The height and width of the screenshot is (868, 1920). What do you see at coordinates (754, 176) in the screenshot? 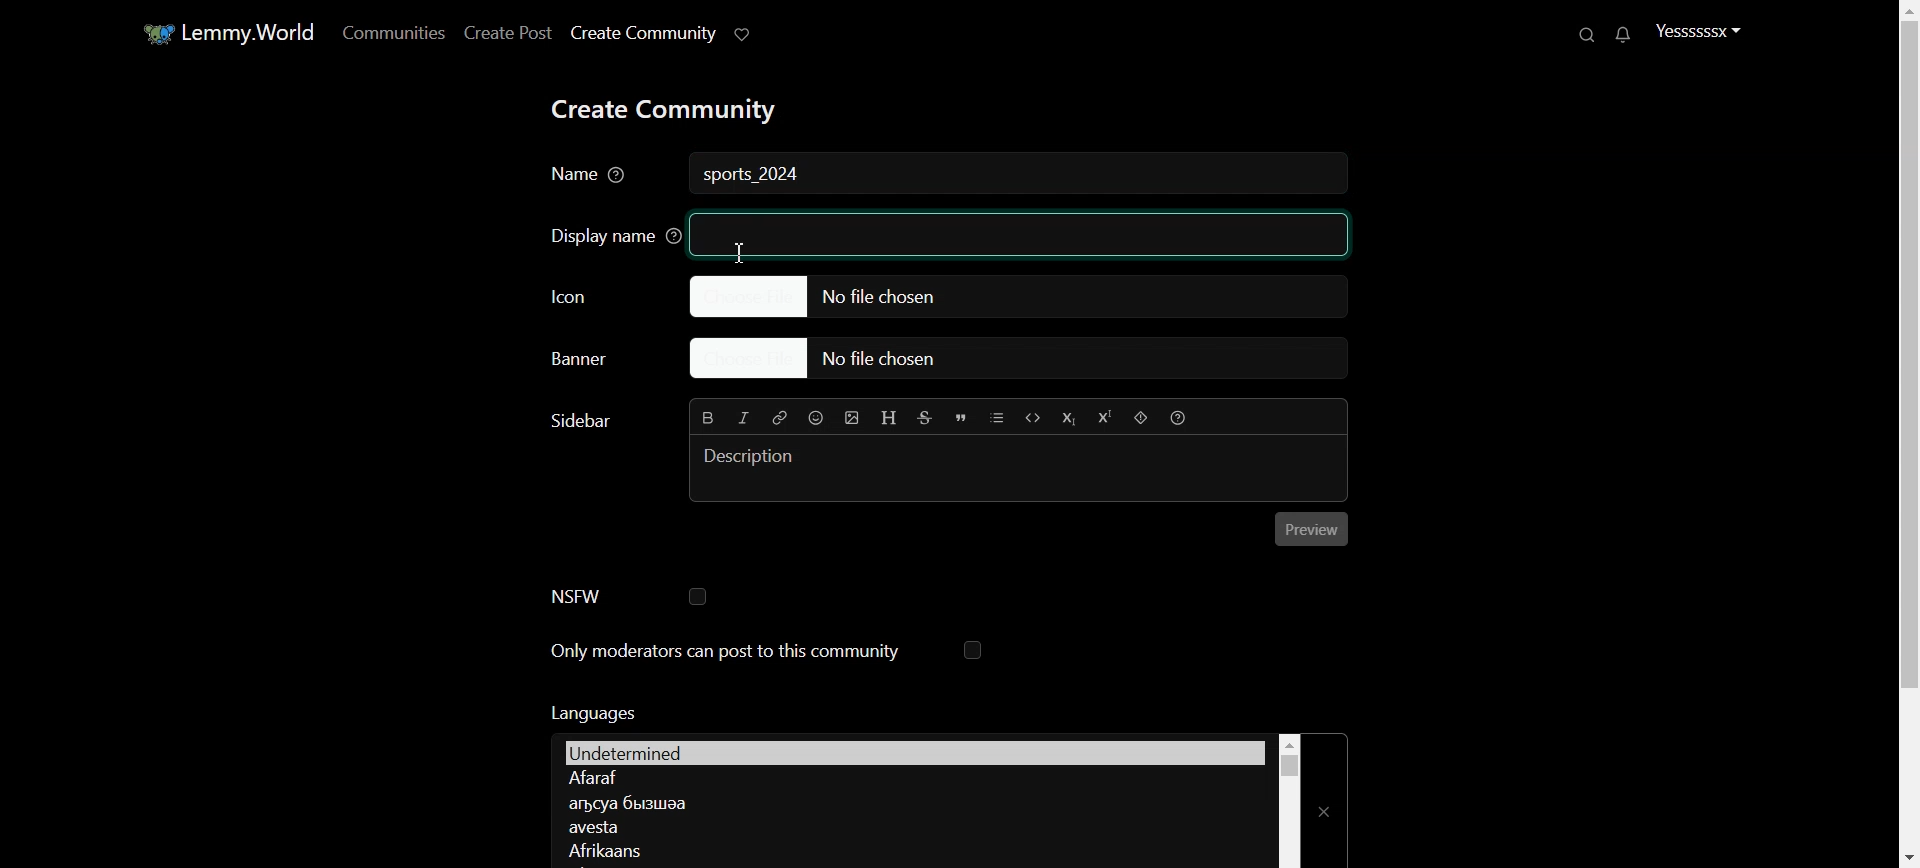
I see `Text` at bounding box center [754, 176].